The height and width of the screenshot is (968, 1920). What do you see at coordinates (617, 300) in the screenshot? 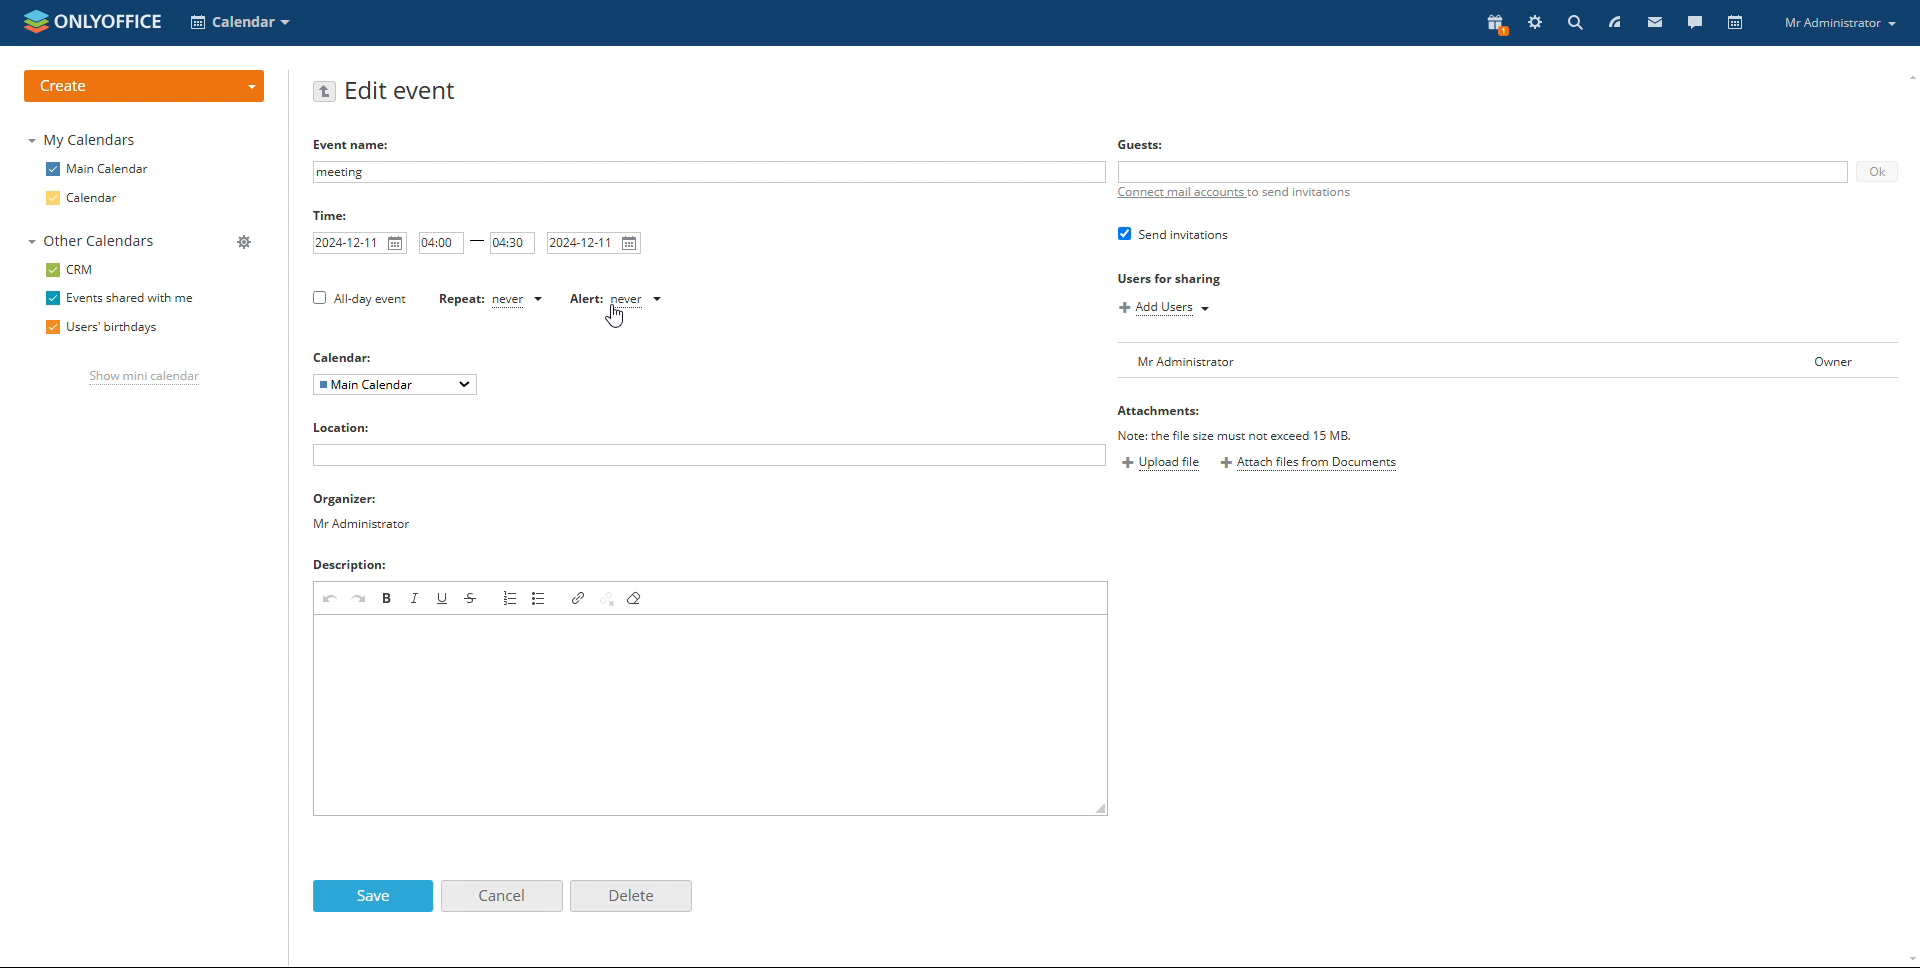
I see `set alert` at bounding box center [617, 300].